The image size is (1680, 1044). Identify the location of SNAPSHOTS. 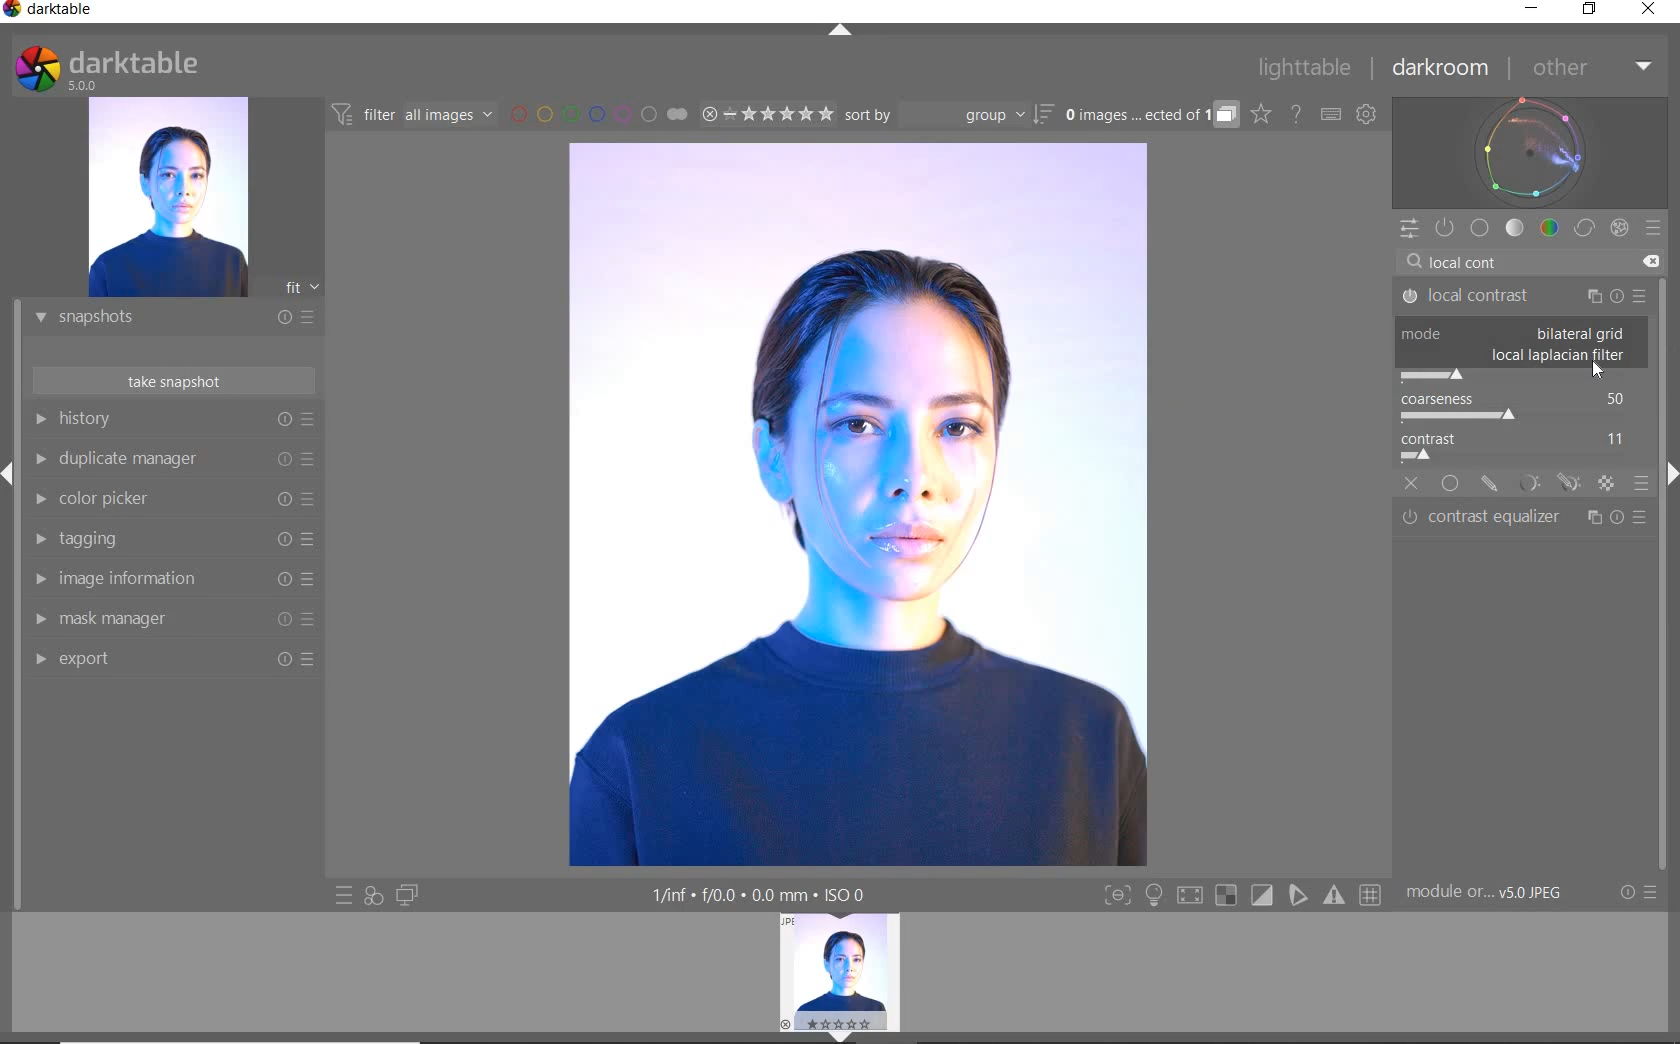
(166, 319).